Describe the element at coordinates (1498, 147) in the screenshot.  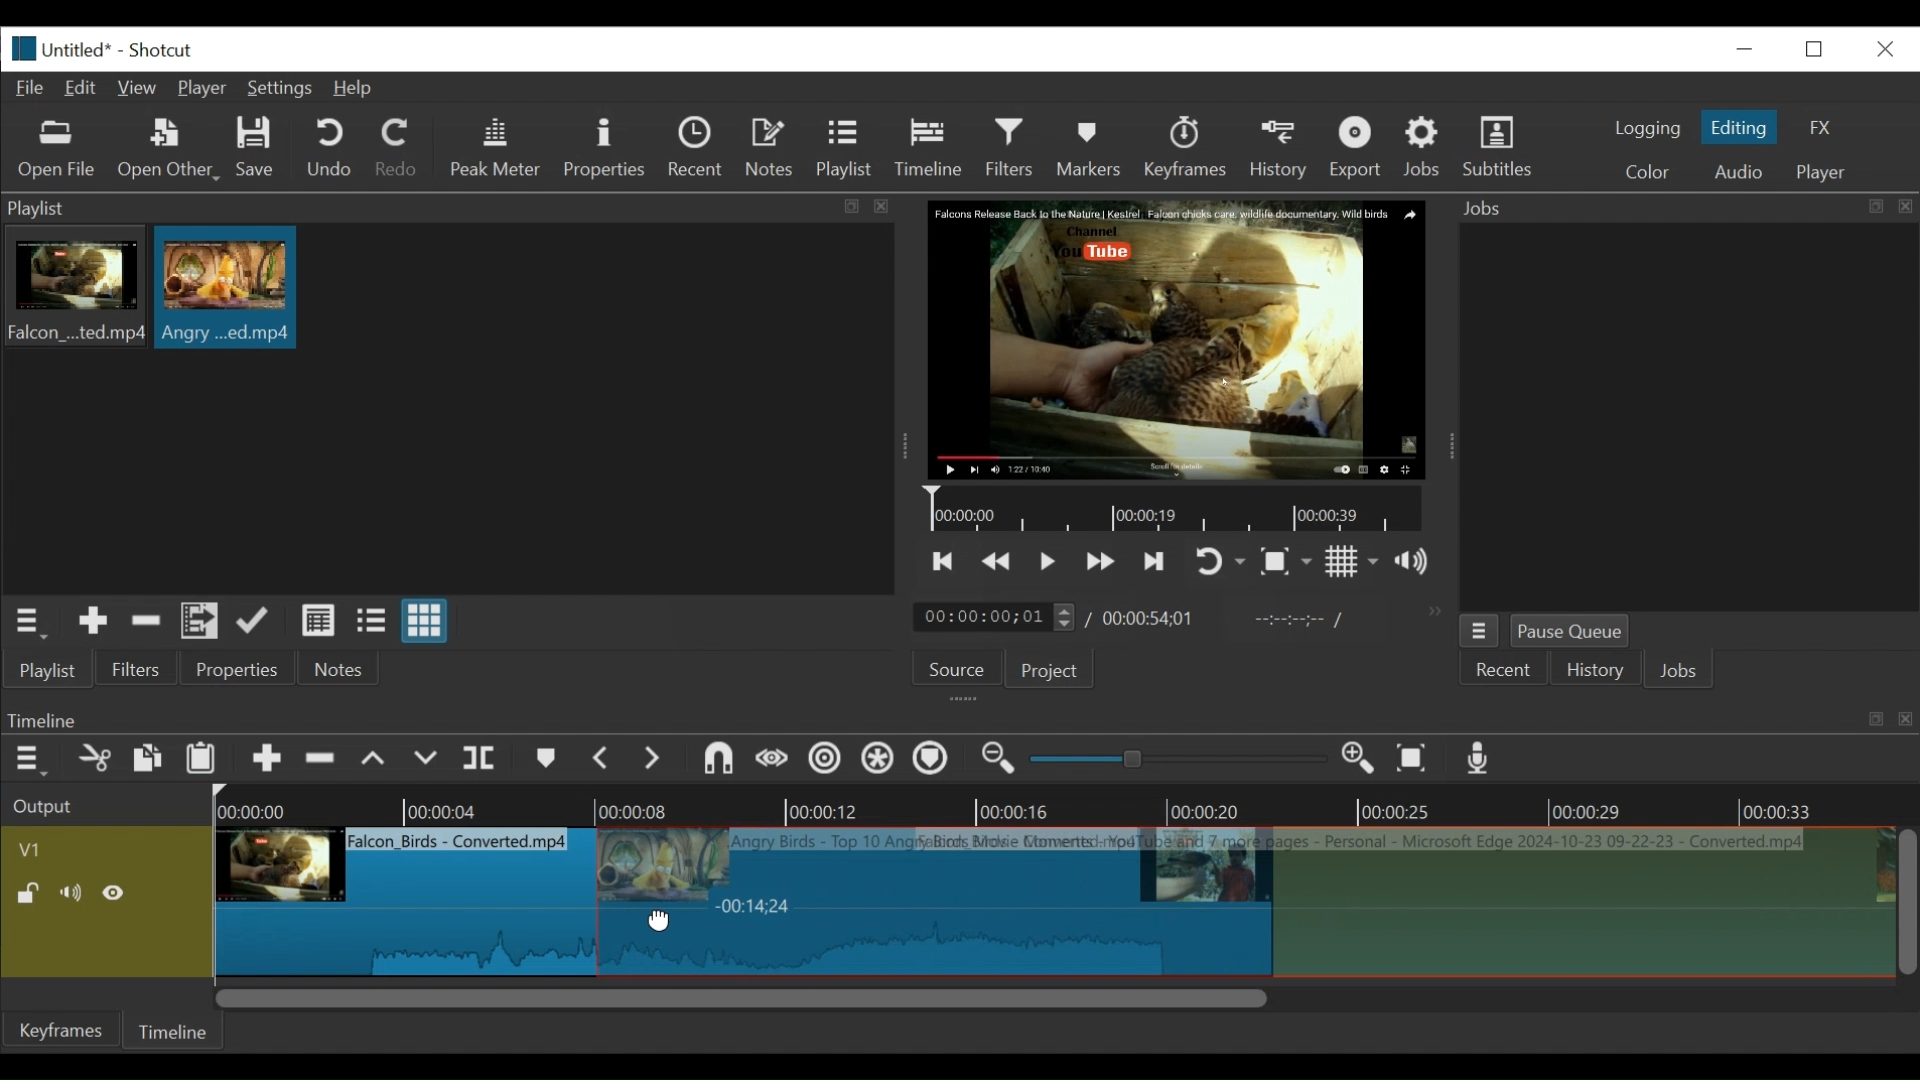
I see `Subtitles` at that location.